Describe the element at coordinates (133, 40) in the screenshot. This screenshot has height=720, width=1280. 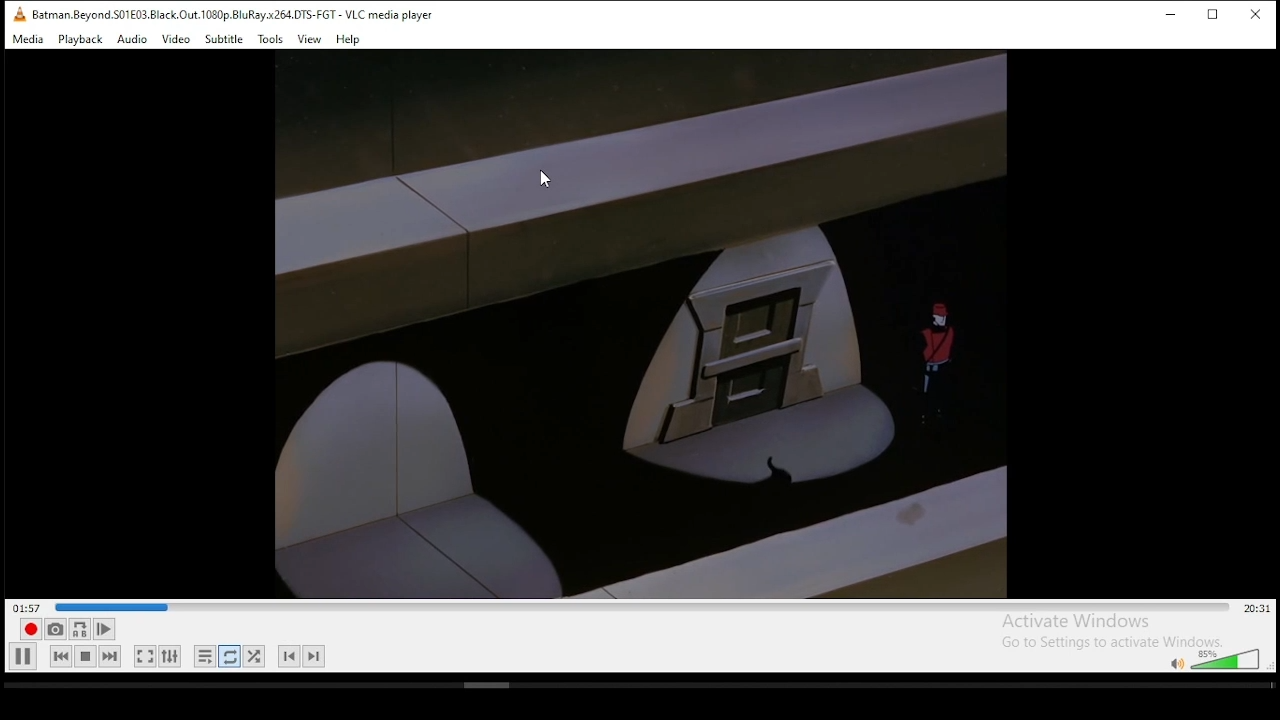
I see `audio` at that location.